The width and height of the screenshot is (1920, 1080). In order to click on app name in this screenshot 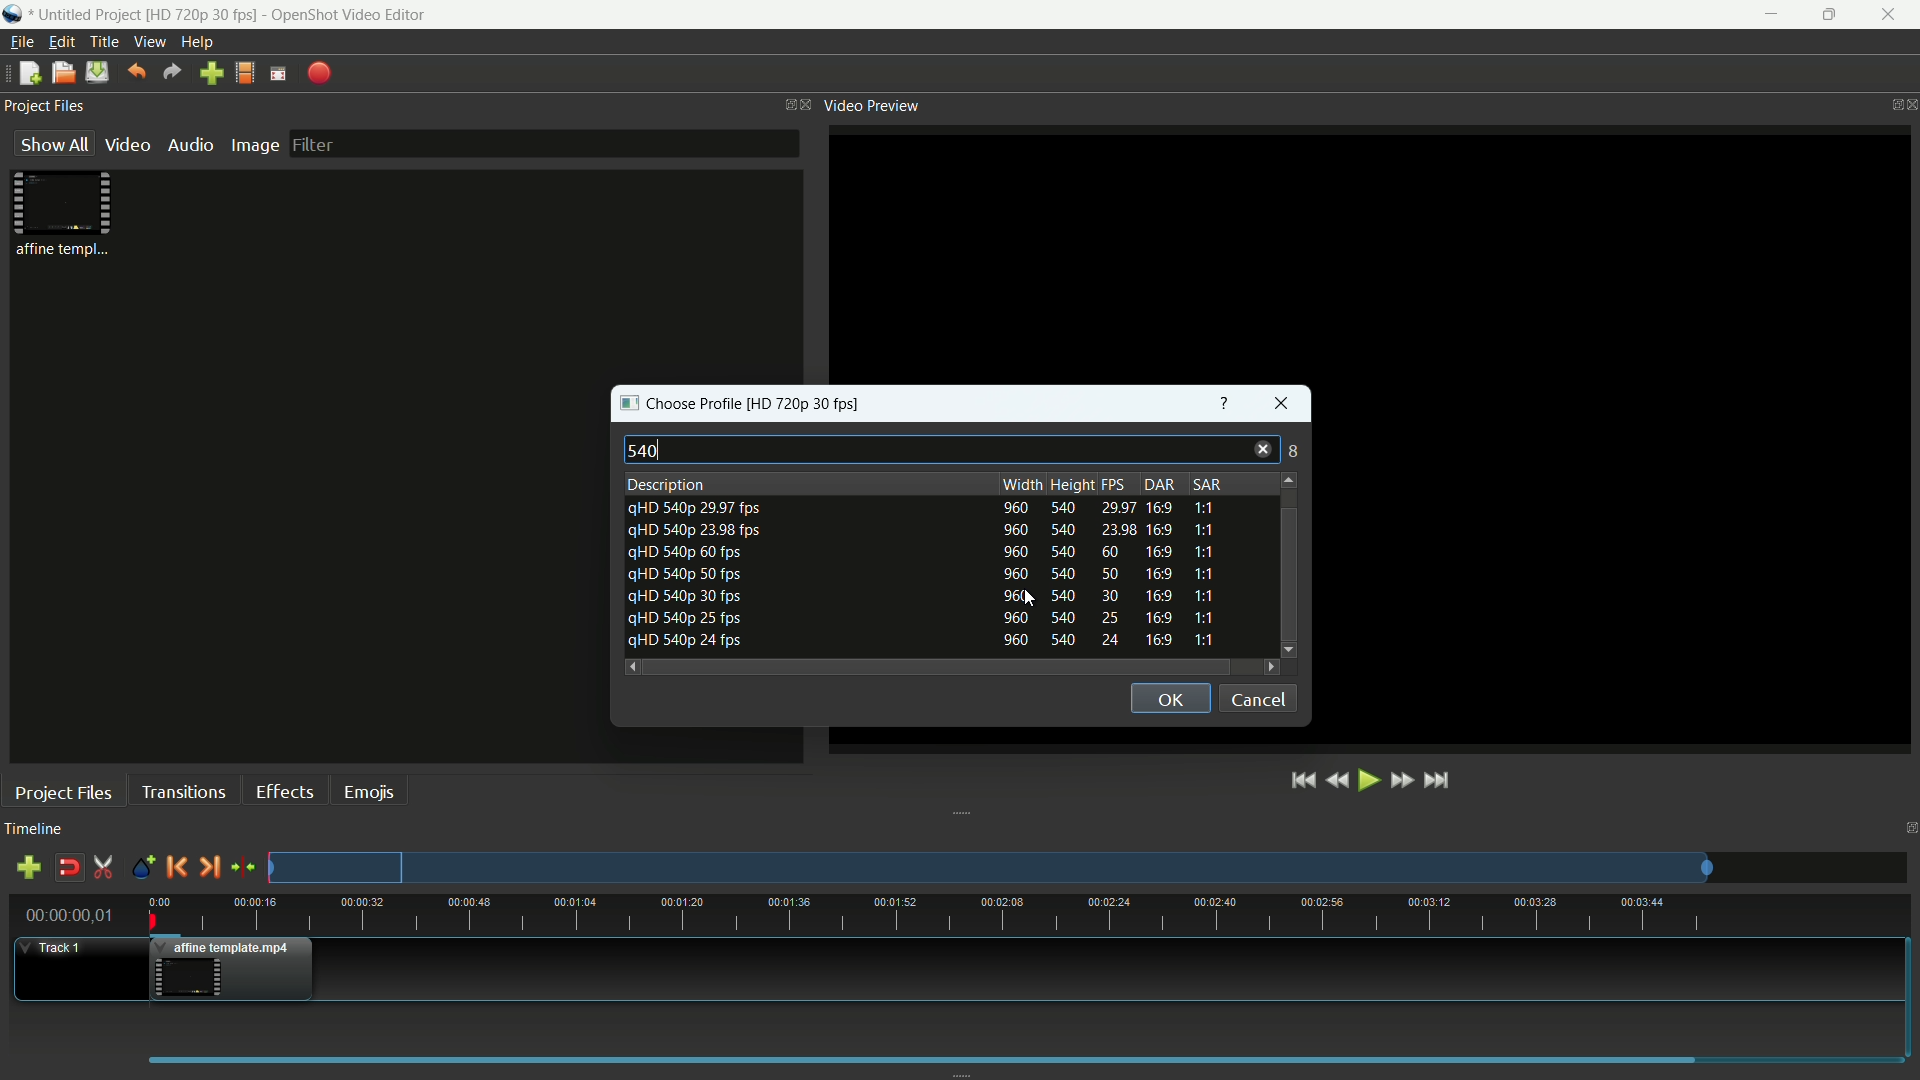, I will do `click(347, 14)`.